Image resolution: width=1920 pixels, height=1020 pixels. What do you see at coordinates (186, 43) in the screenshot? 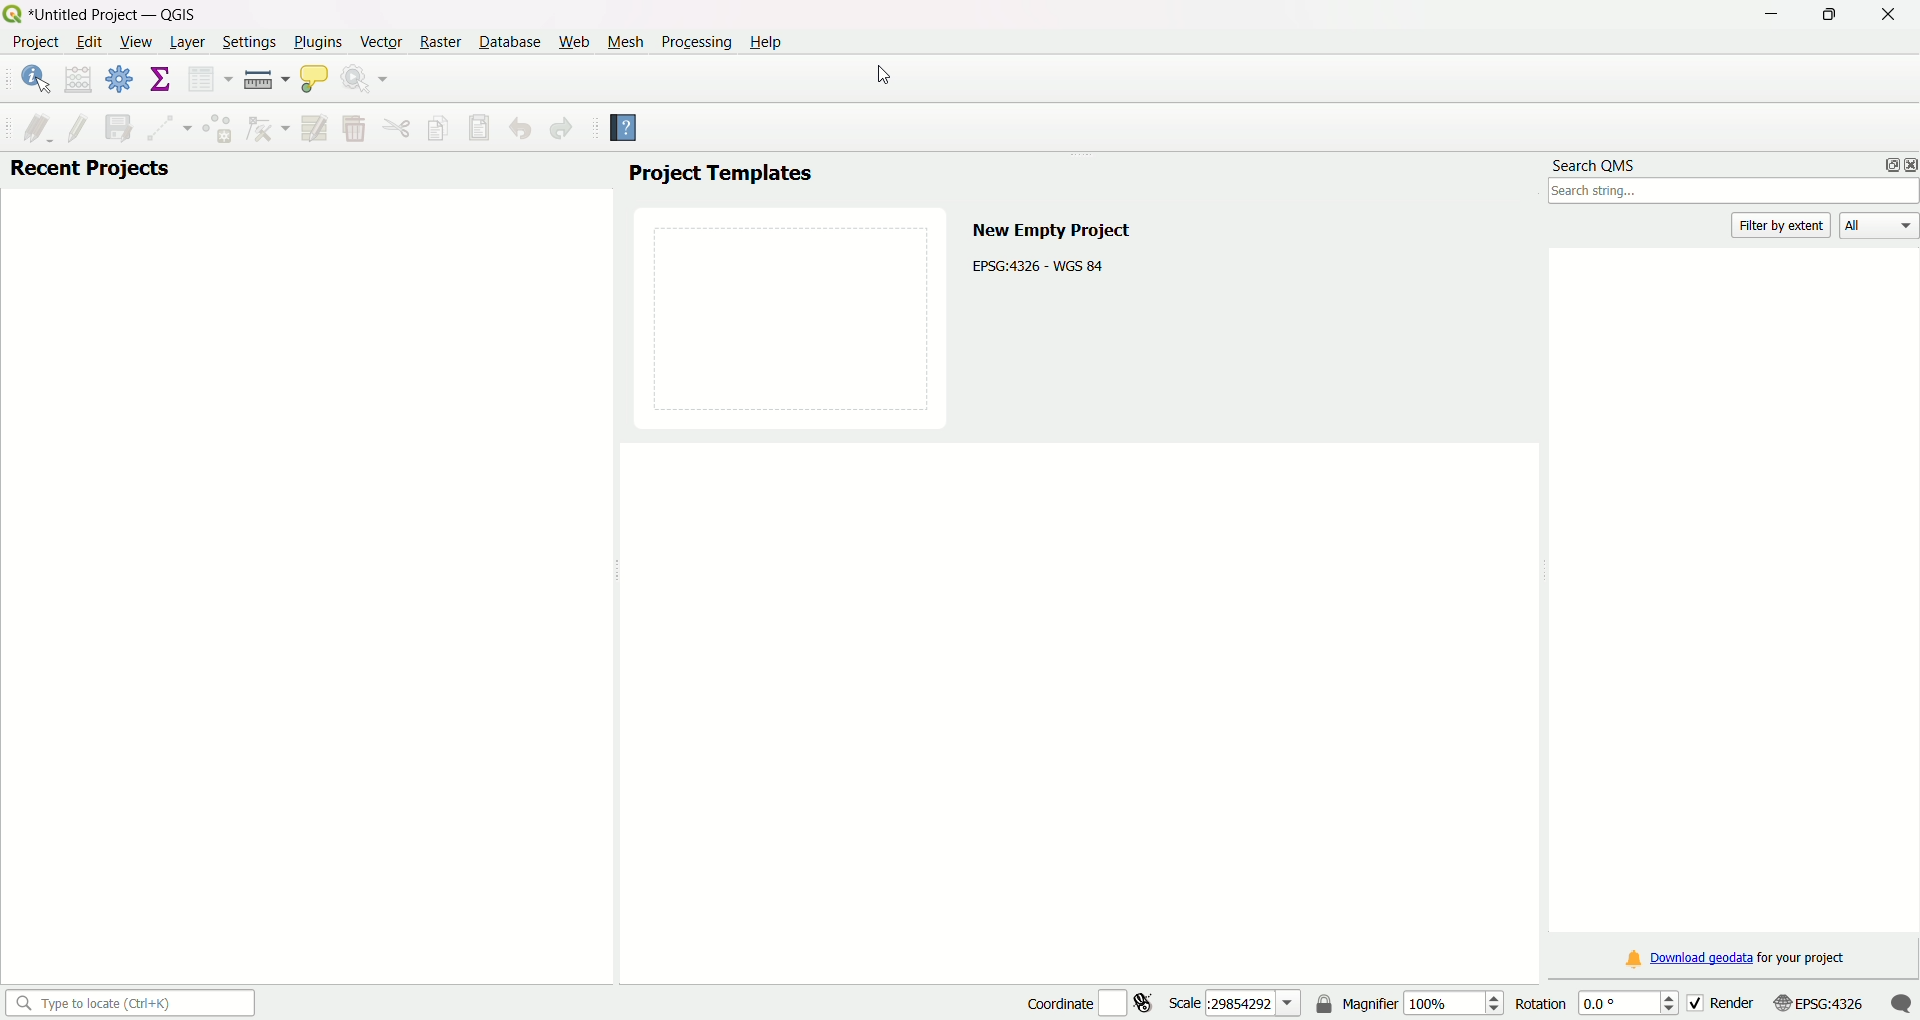
I see `Layer` at bounding box center [186, 43].